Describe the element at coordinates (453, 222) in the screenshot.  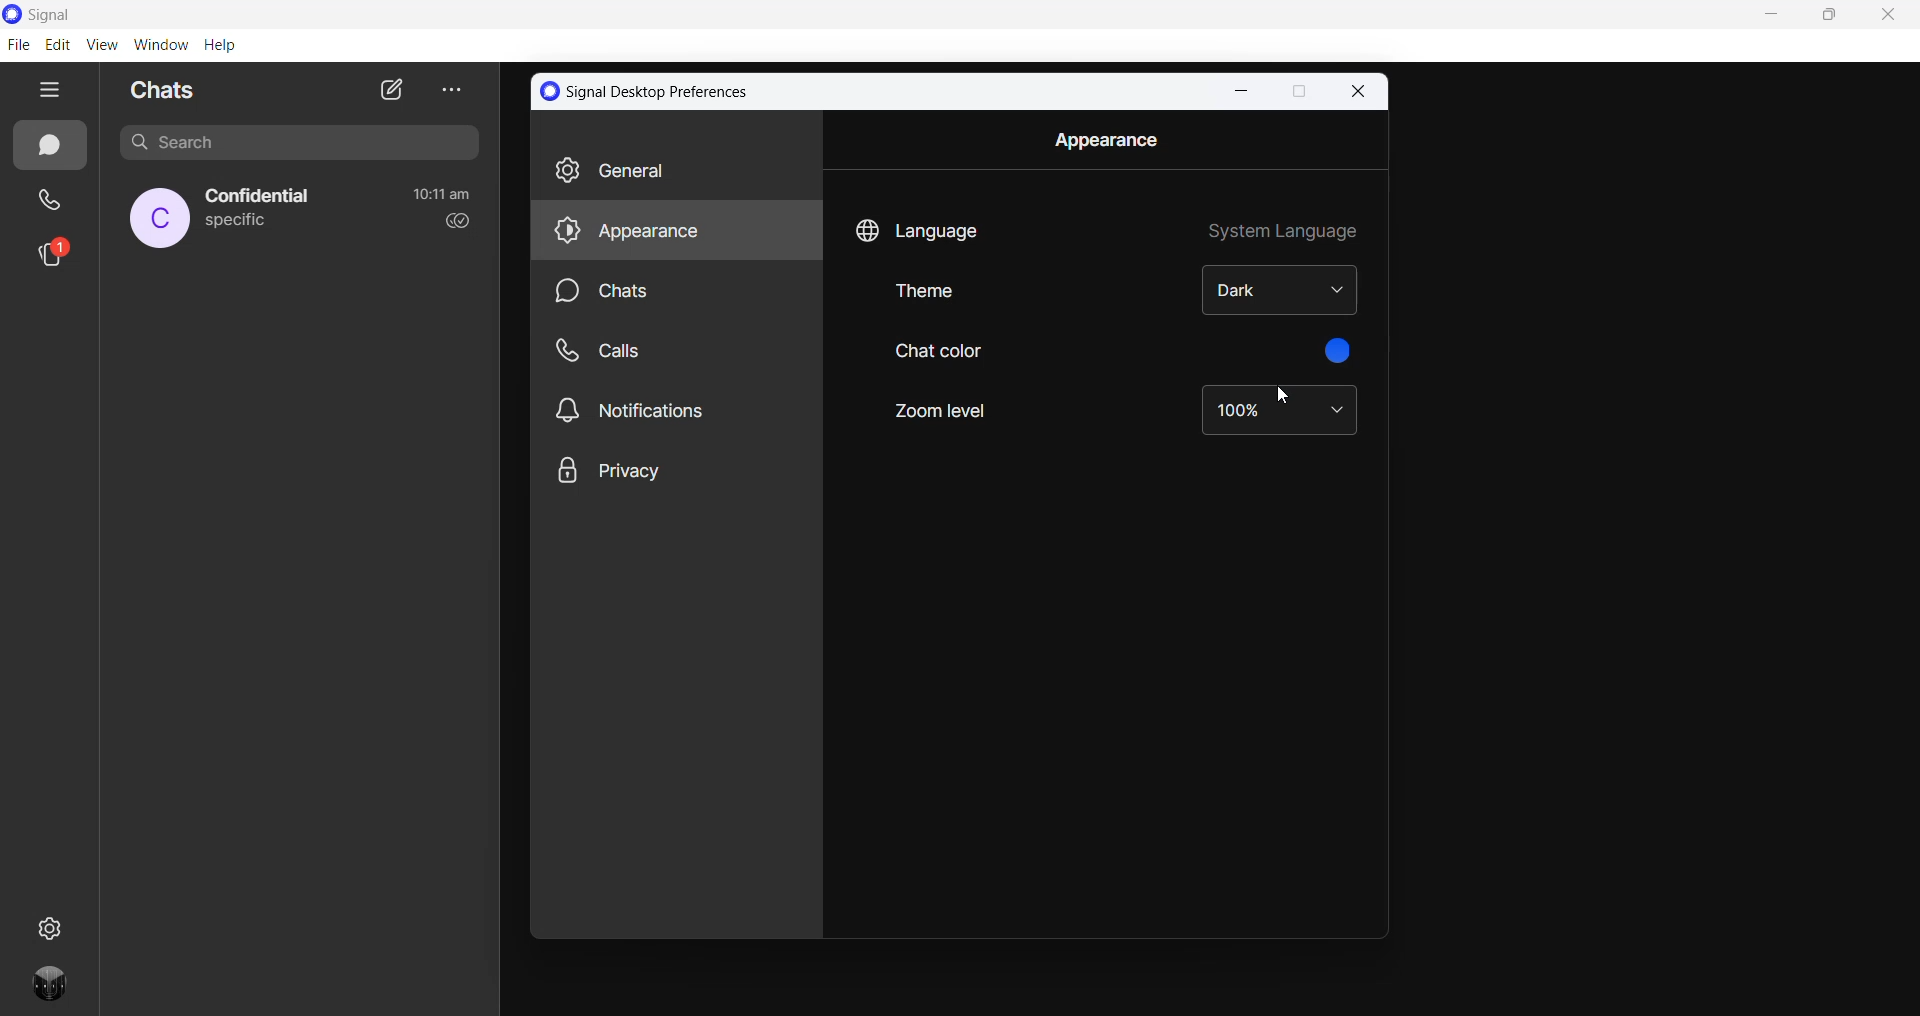
I see `read recipient` at that location.